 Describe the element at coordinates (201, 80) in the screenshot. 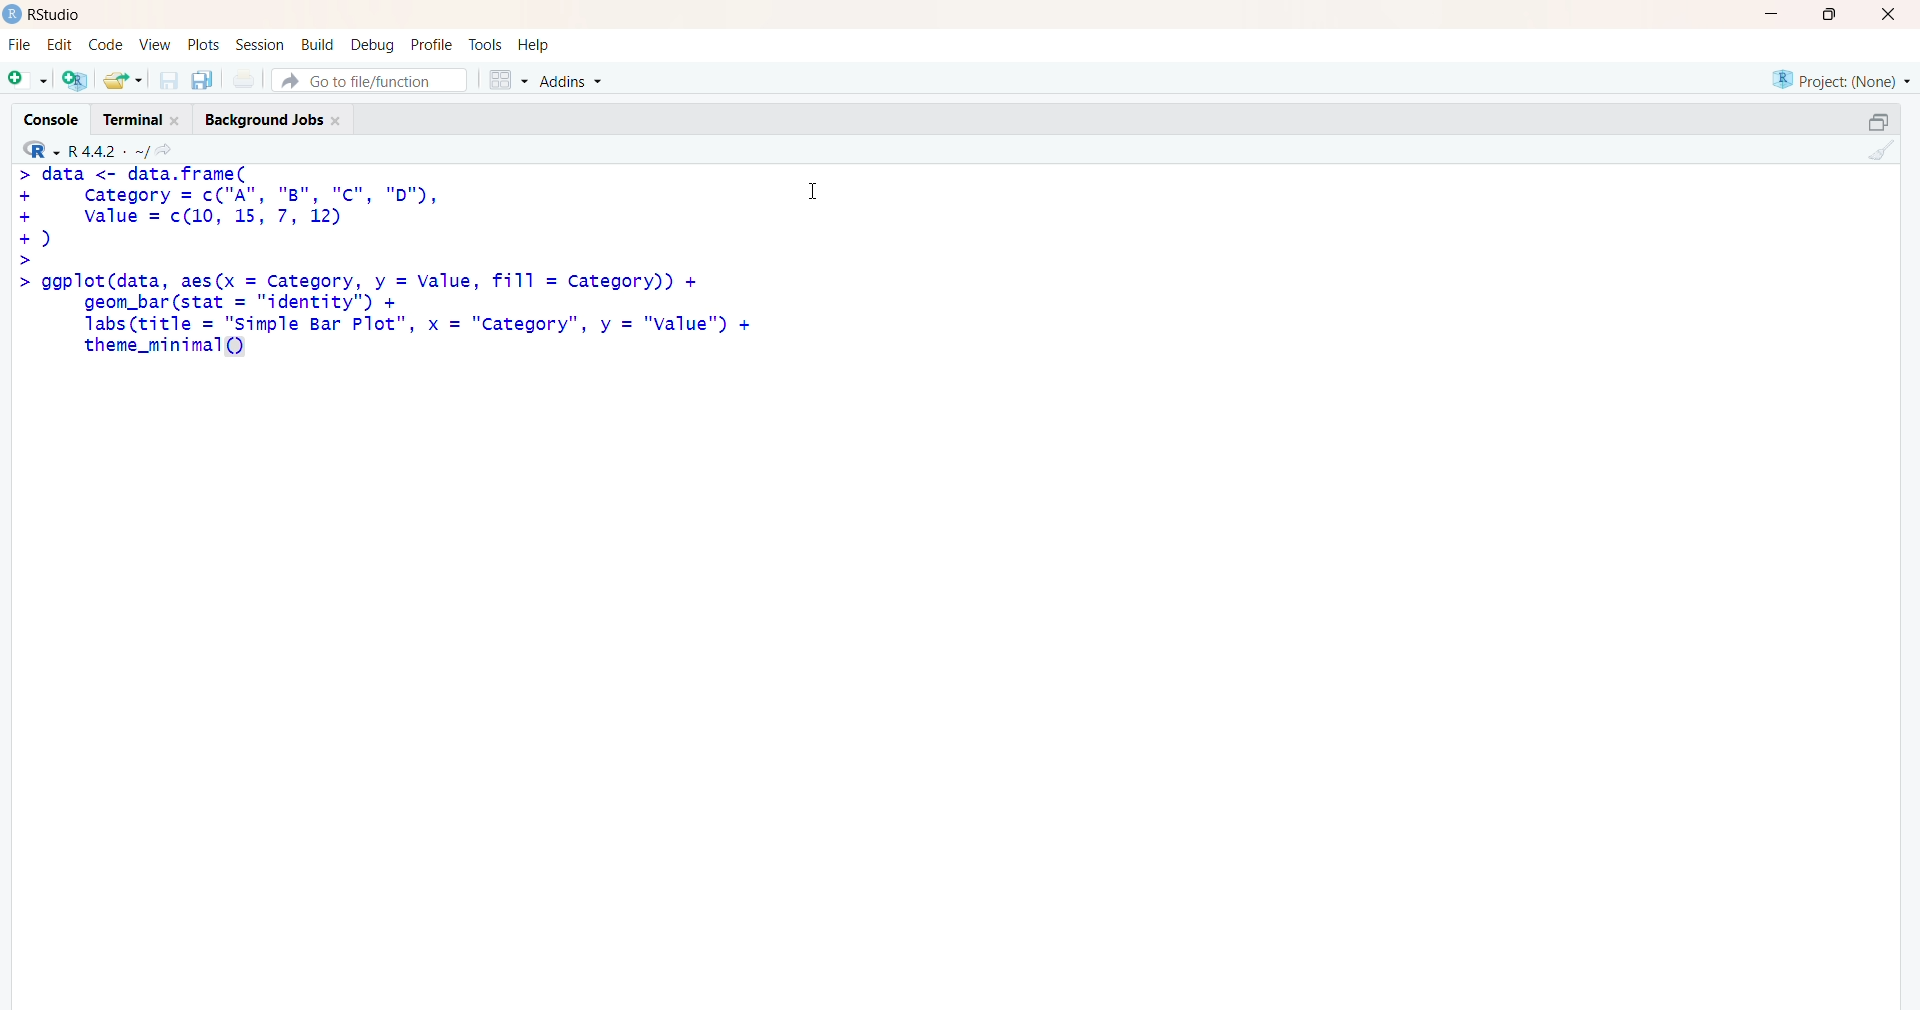

I see `save all open documents` at that location.